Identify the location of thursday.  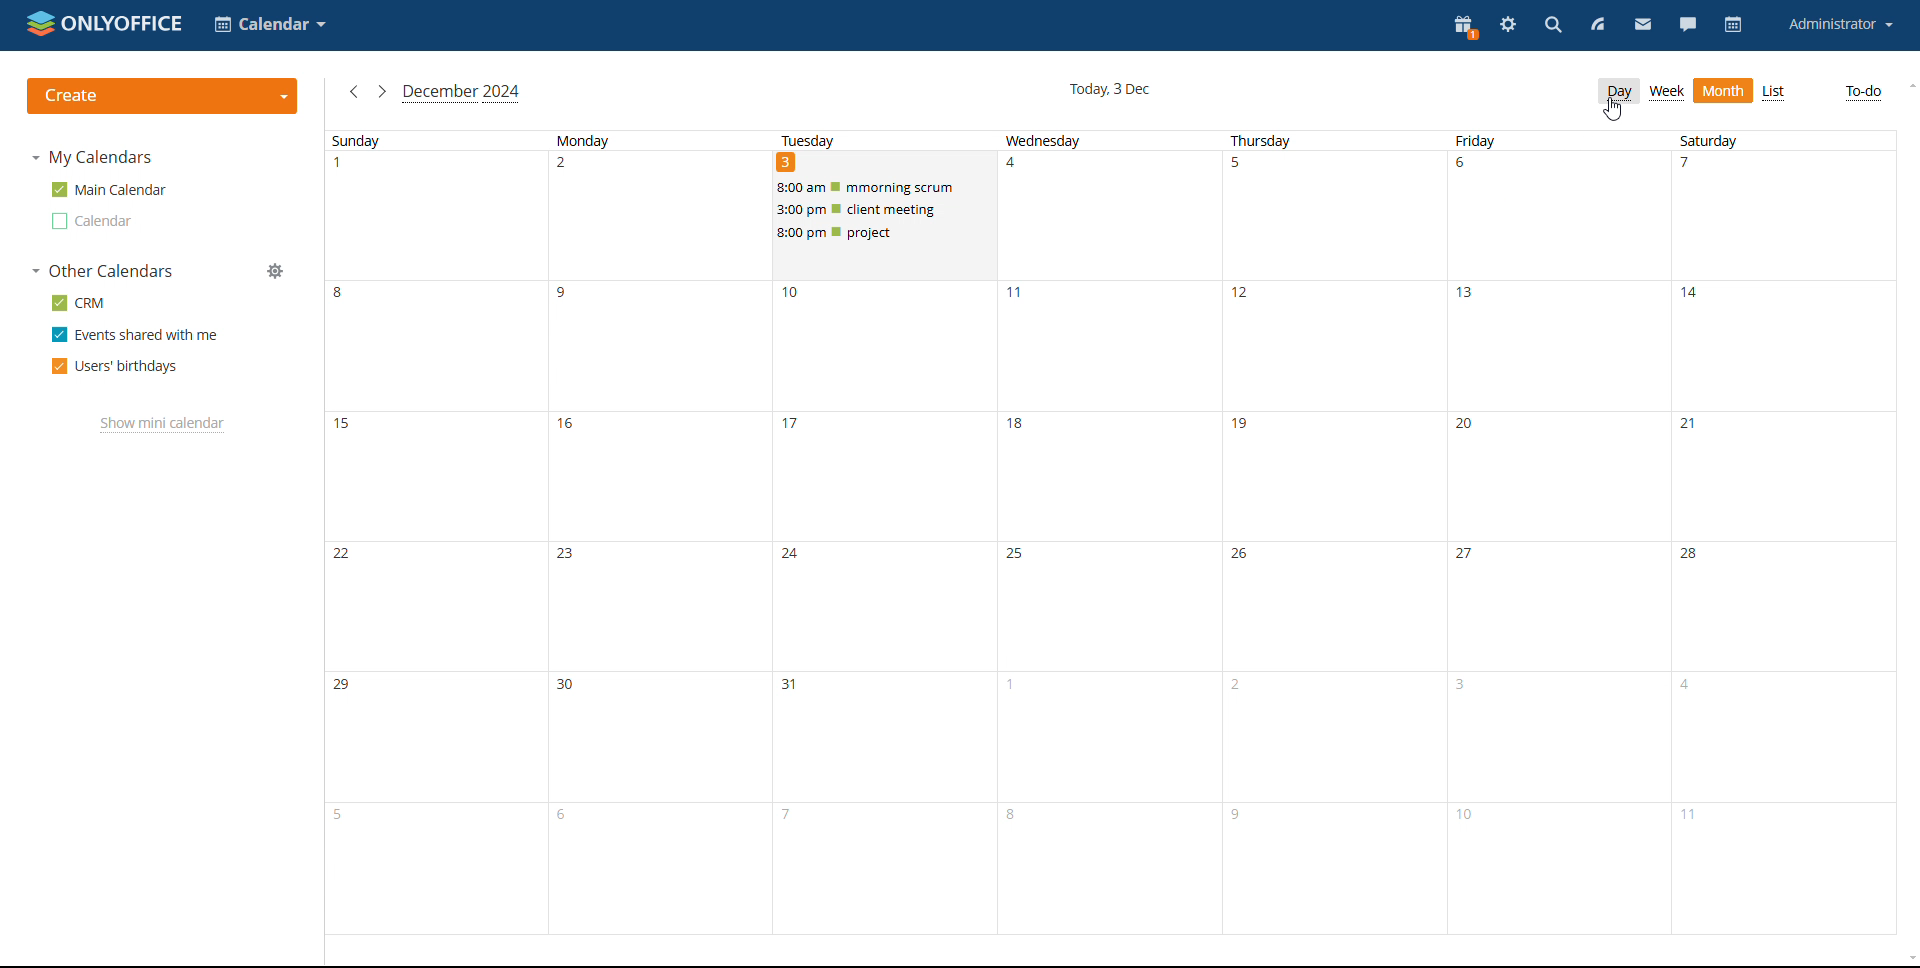
(1332, 532).